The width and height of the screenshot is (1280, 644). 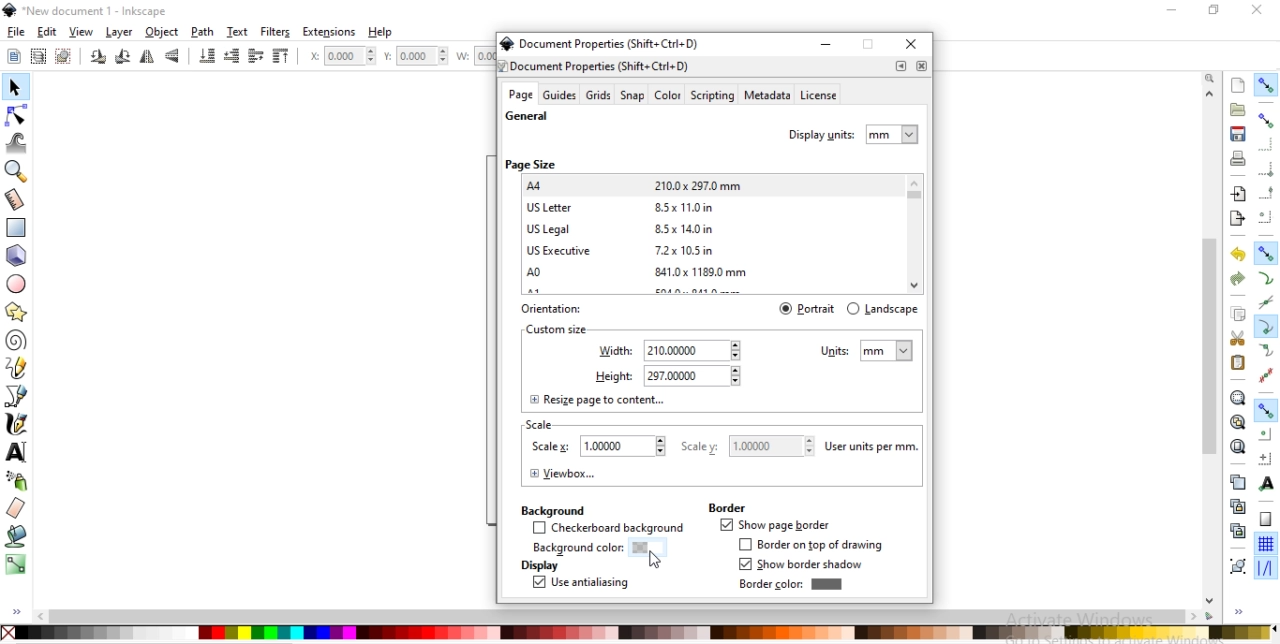 What do you see at coordinates (551, 509) in the screenshot?
I see `background` at bounding box center [551, 509].